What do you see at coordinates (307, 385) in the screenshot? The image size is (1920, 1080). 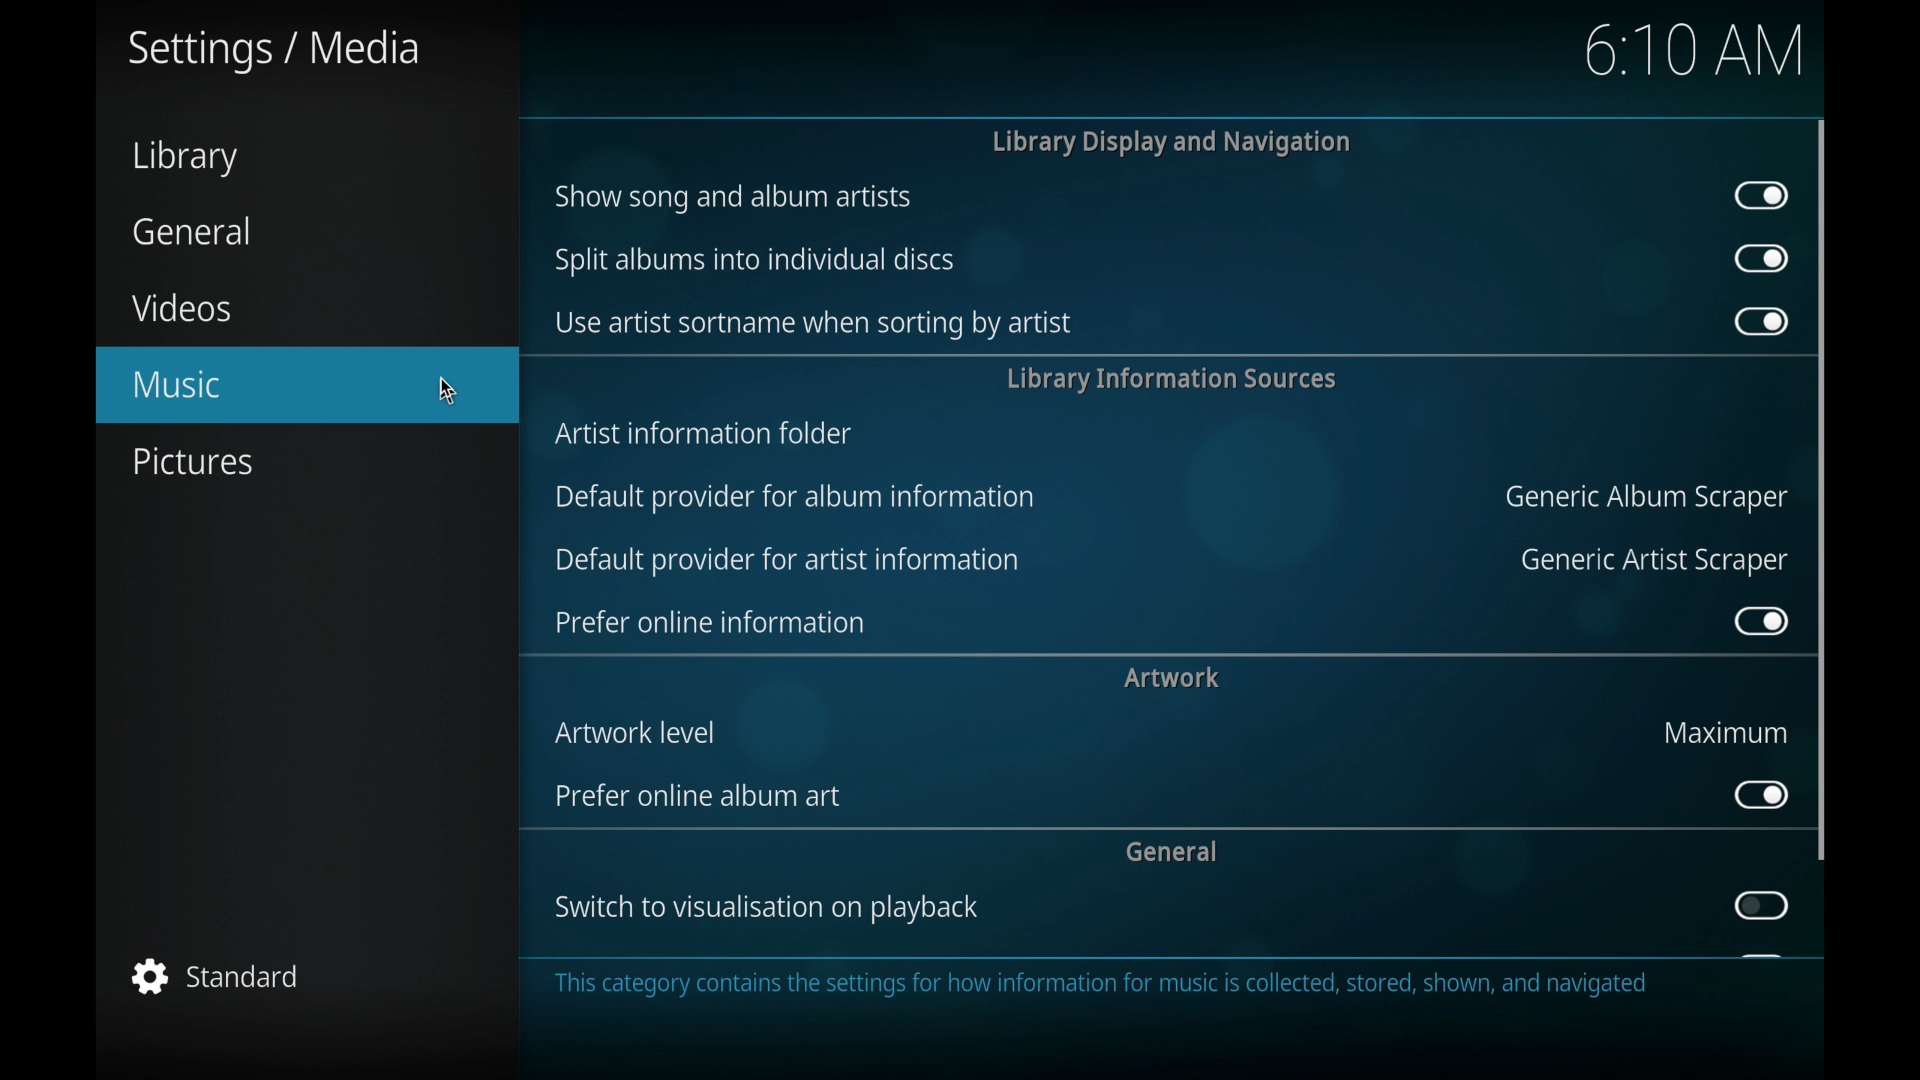 I see `music` at bounding box center [307, 385].